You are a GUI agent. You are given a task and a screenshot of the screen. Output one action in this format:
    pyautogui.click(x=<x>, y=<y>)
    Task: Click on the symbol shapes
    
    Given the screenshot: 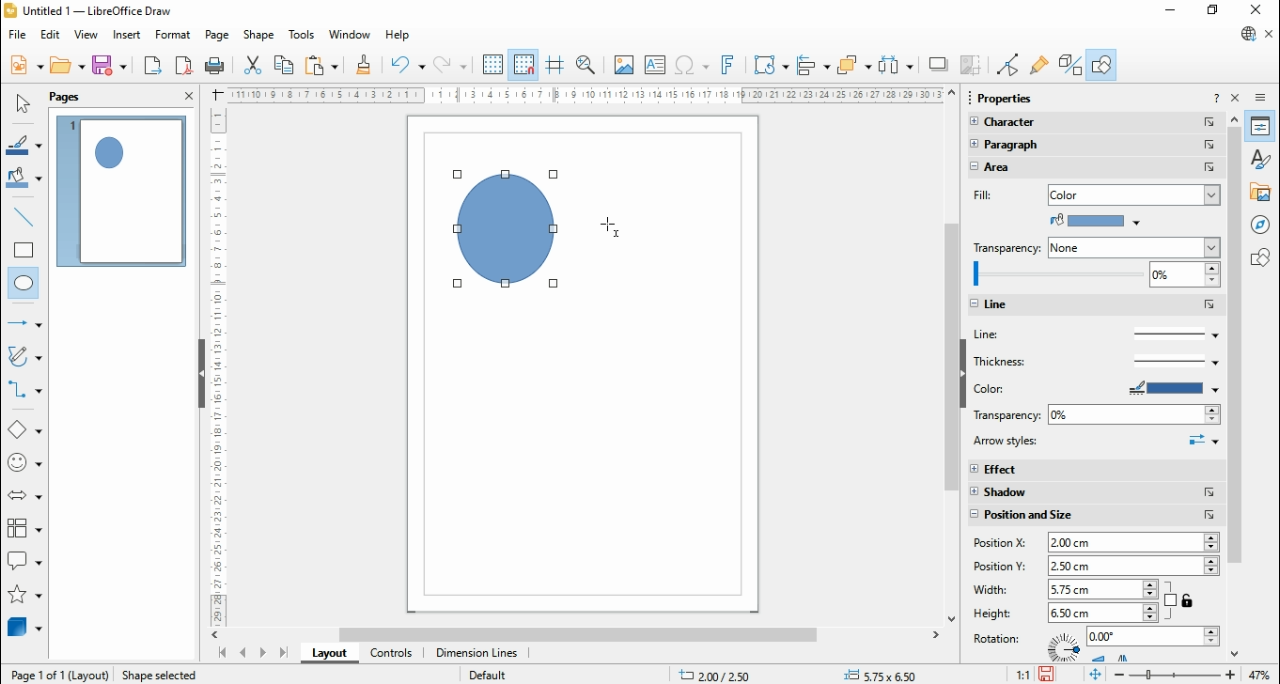 What is the action you would take?
    pyautogui.click(x=26, y=465)
    